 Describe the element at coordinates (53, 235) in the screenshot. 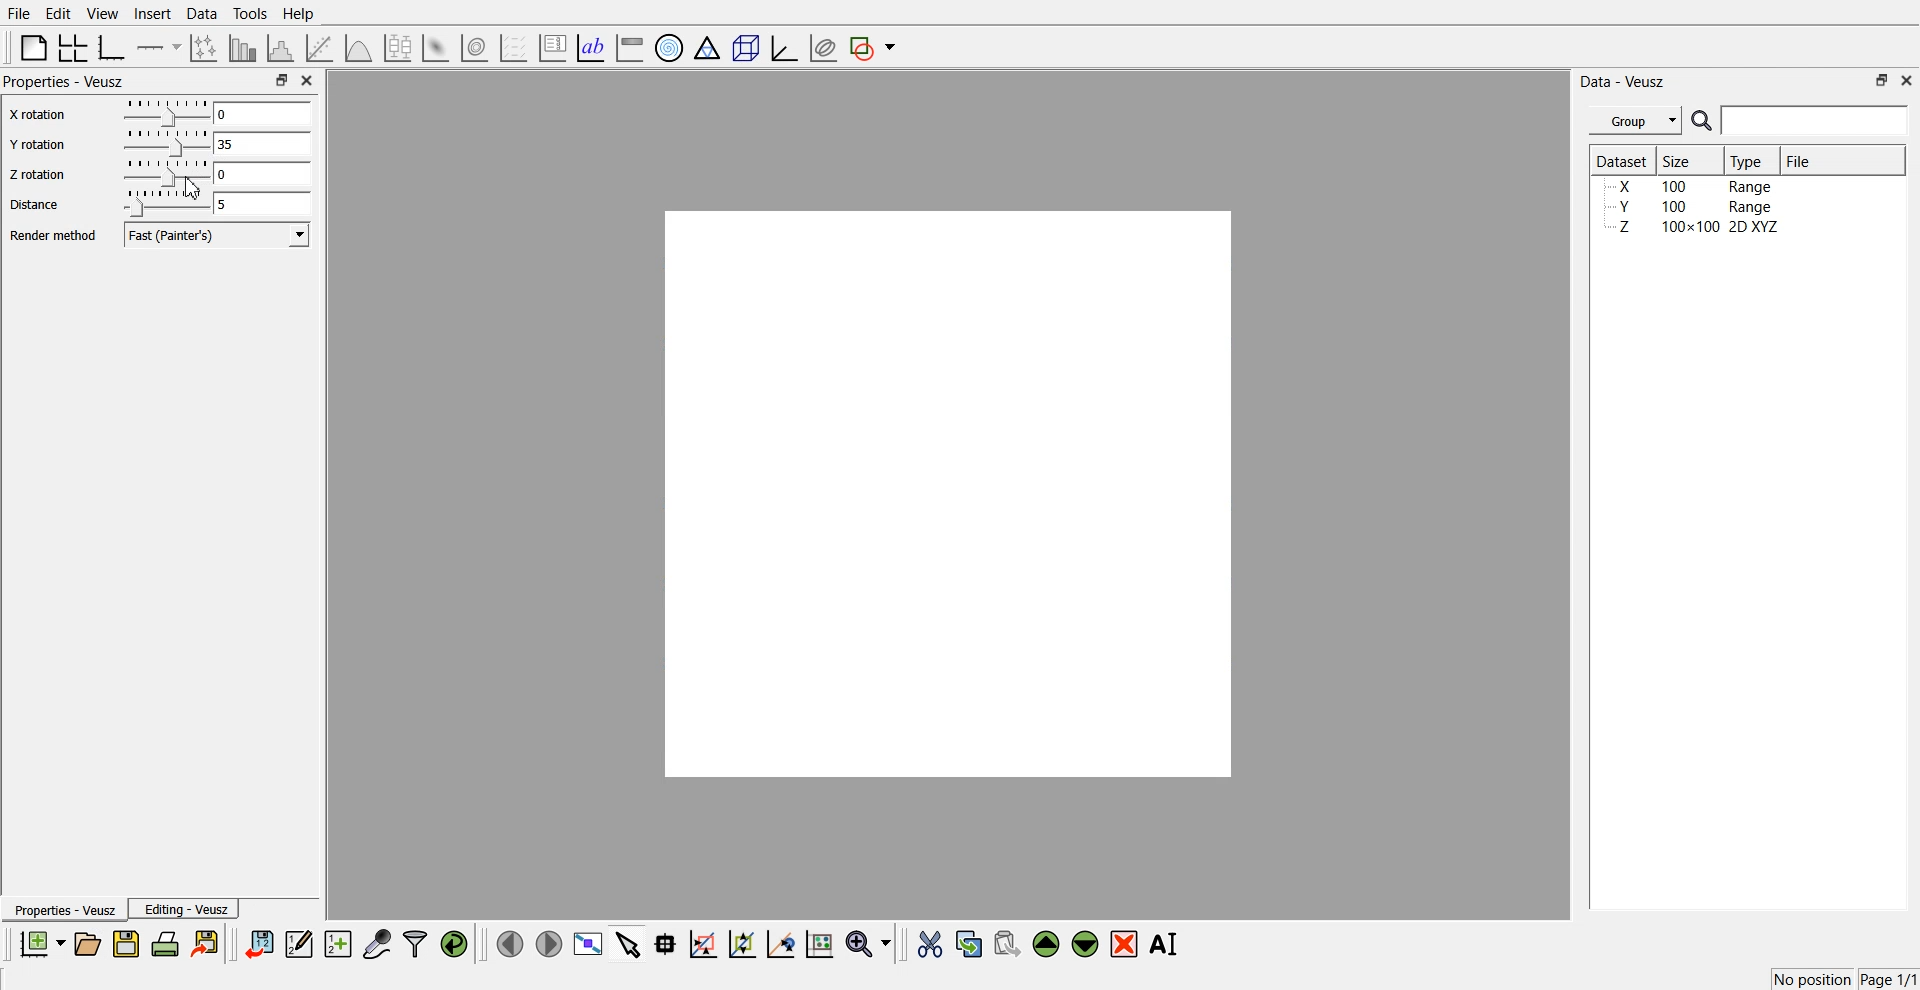

I see `Render method` at that location.